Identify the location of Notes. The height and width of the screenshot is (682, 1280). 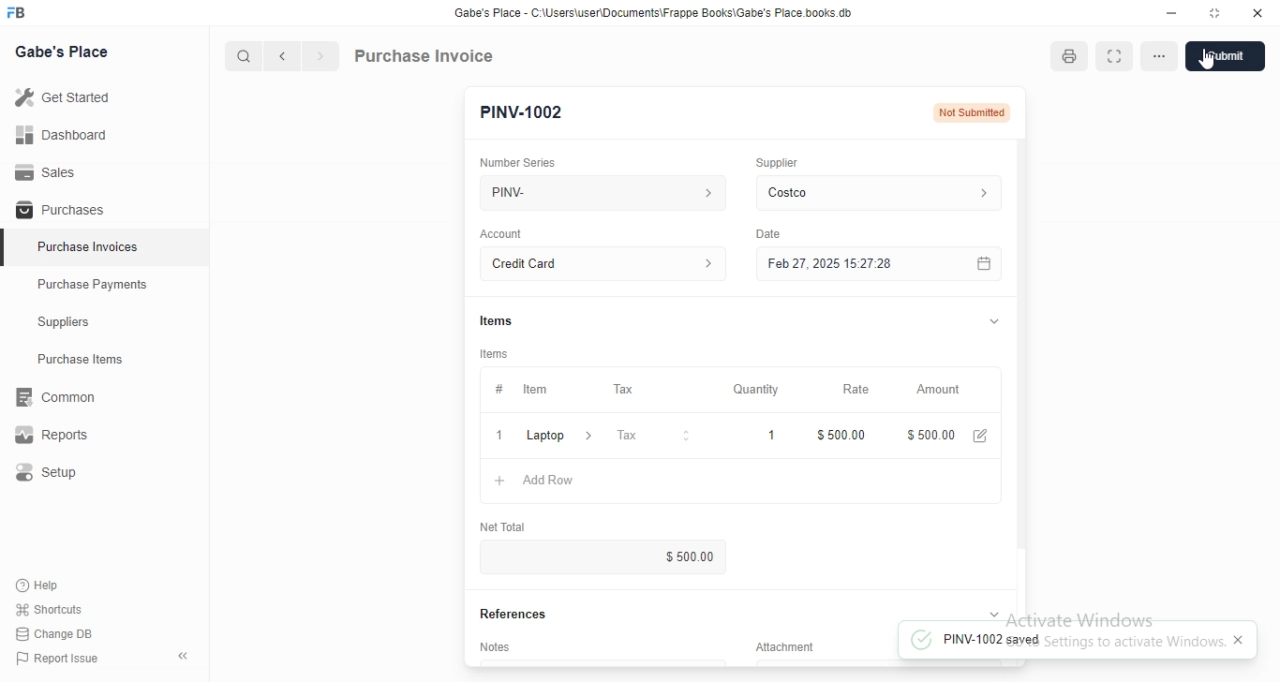
(494, 646).